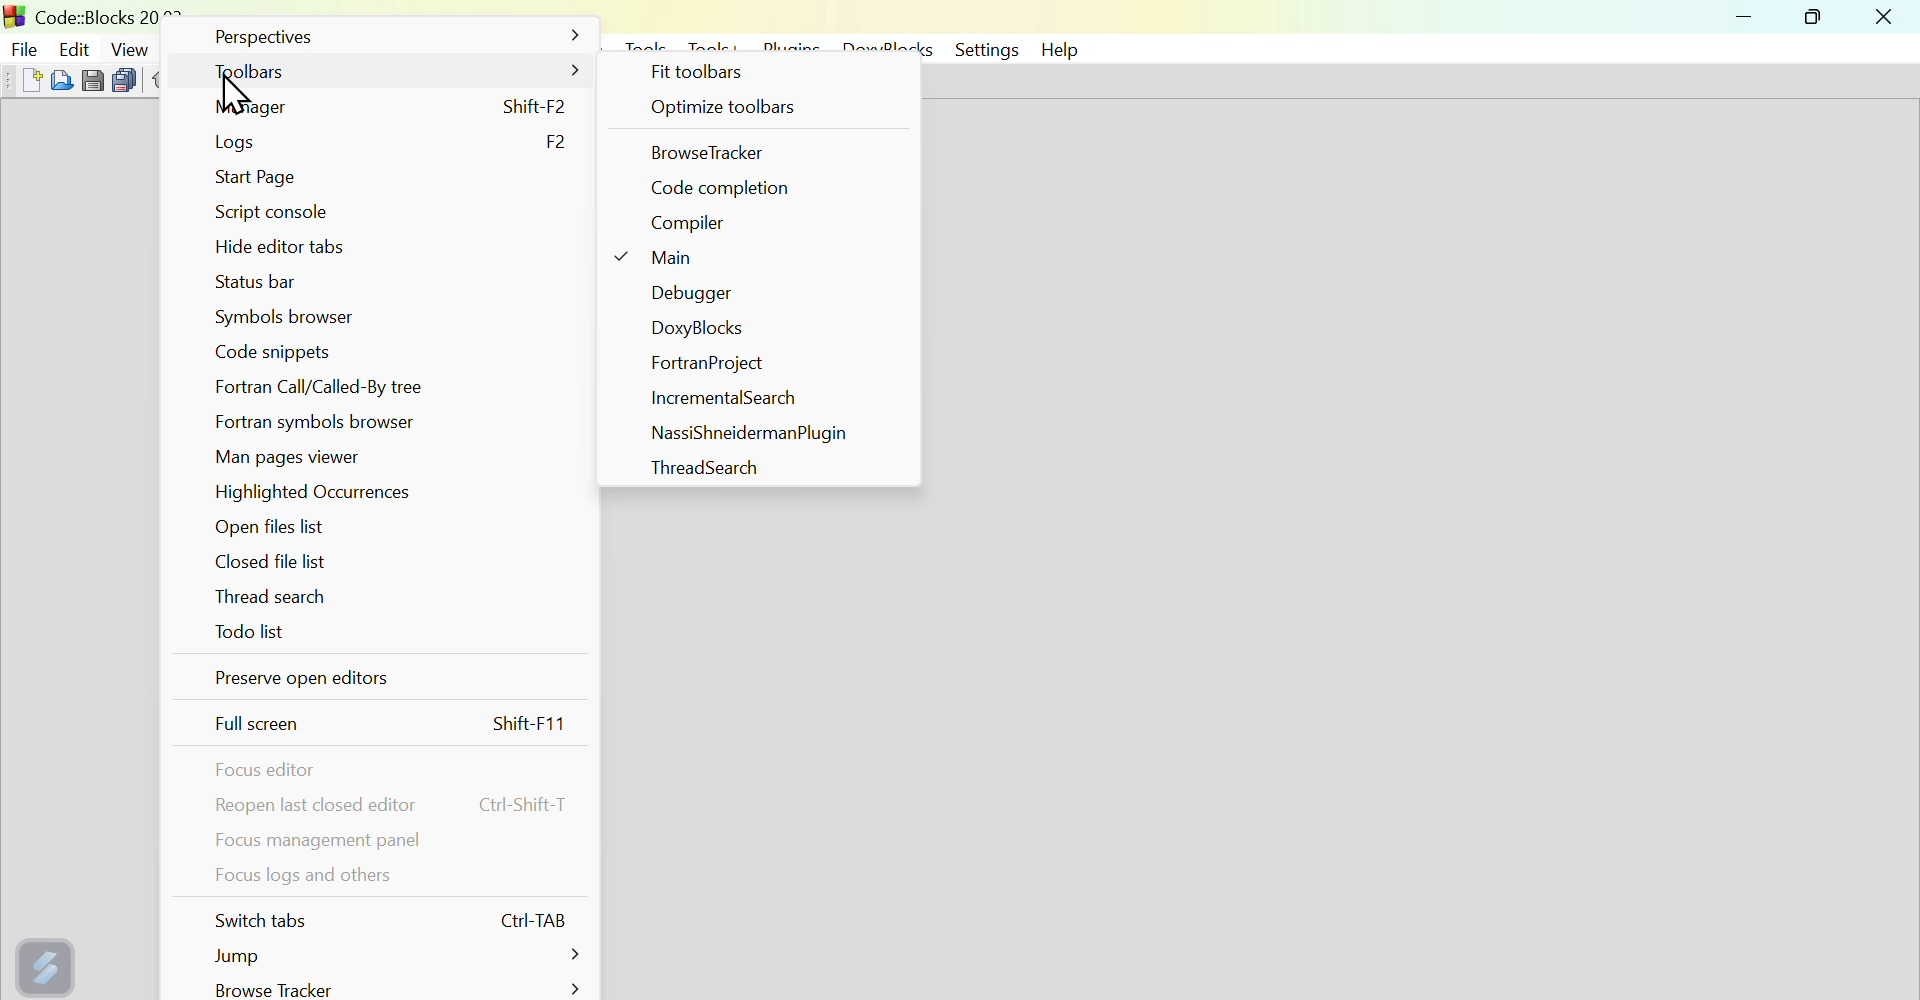  I want to click on screexpert, so click(49, 963).